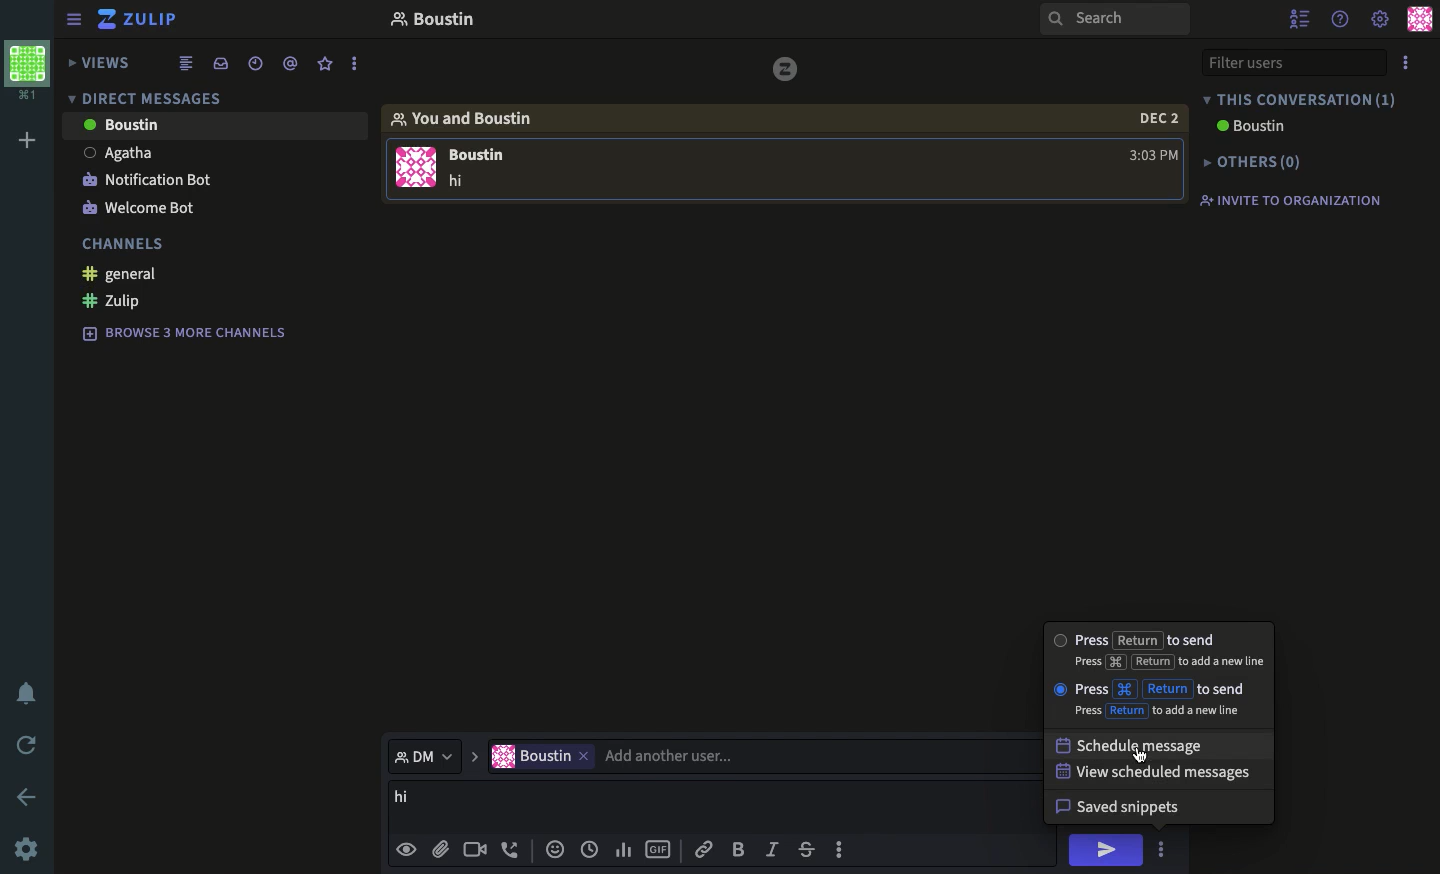 This screenshot has width=1440, height=874. I want to click on notification bot, so click(148, 180).